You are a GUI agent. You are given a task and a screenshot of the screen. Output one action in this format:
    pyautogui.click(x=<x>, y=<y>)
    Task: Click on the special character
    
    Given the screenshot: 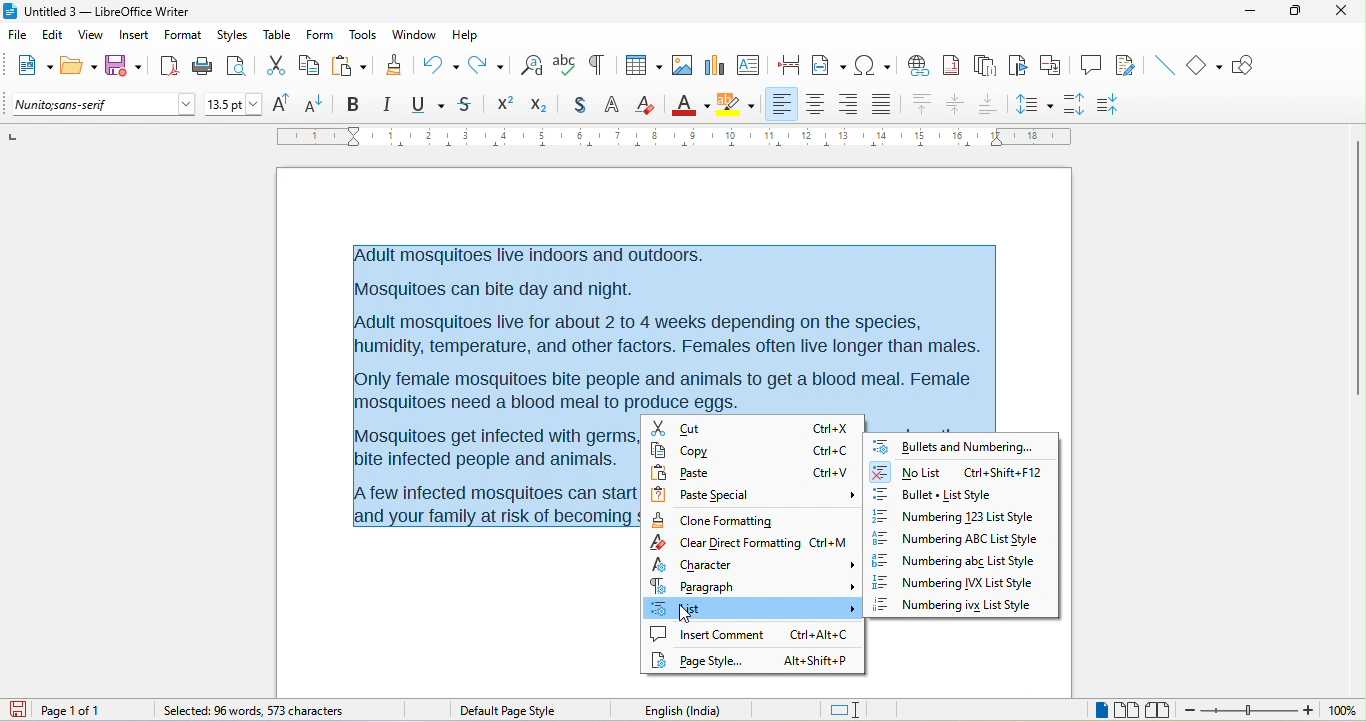 What is the action you would take?
    pyautogui.click(x=873, y=65)
    